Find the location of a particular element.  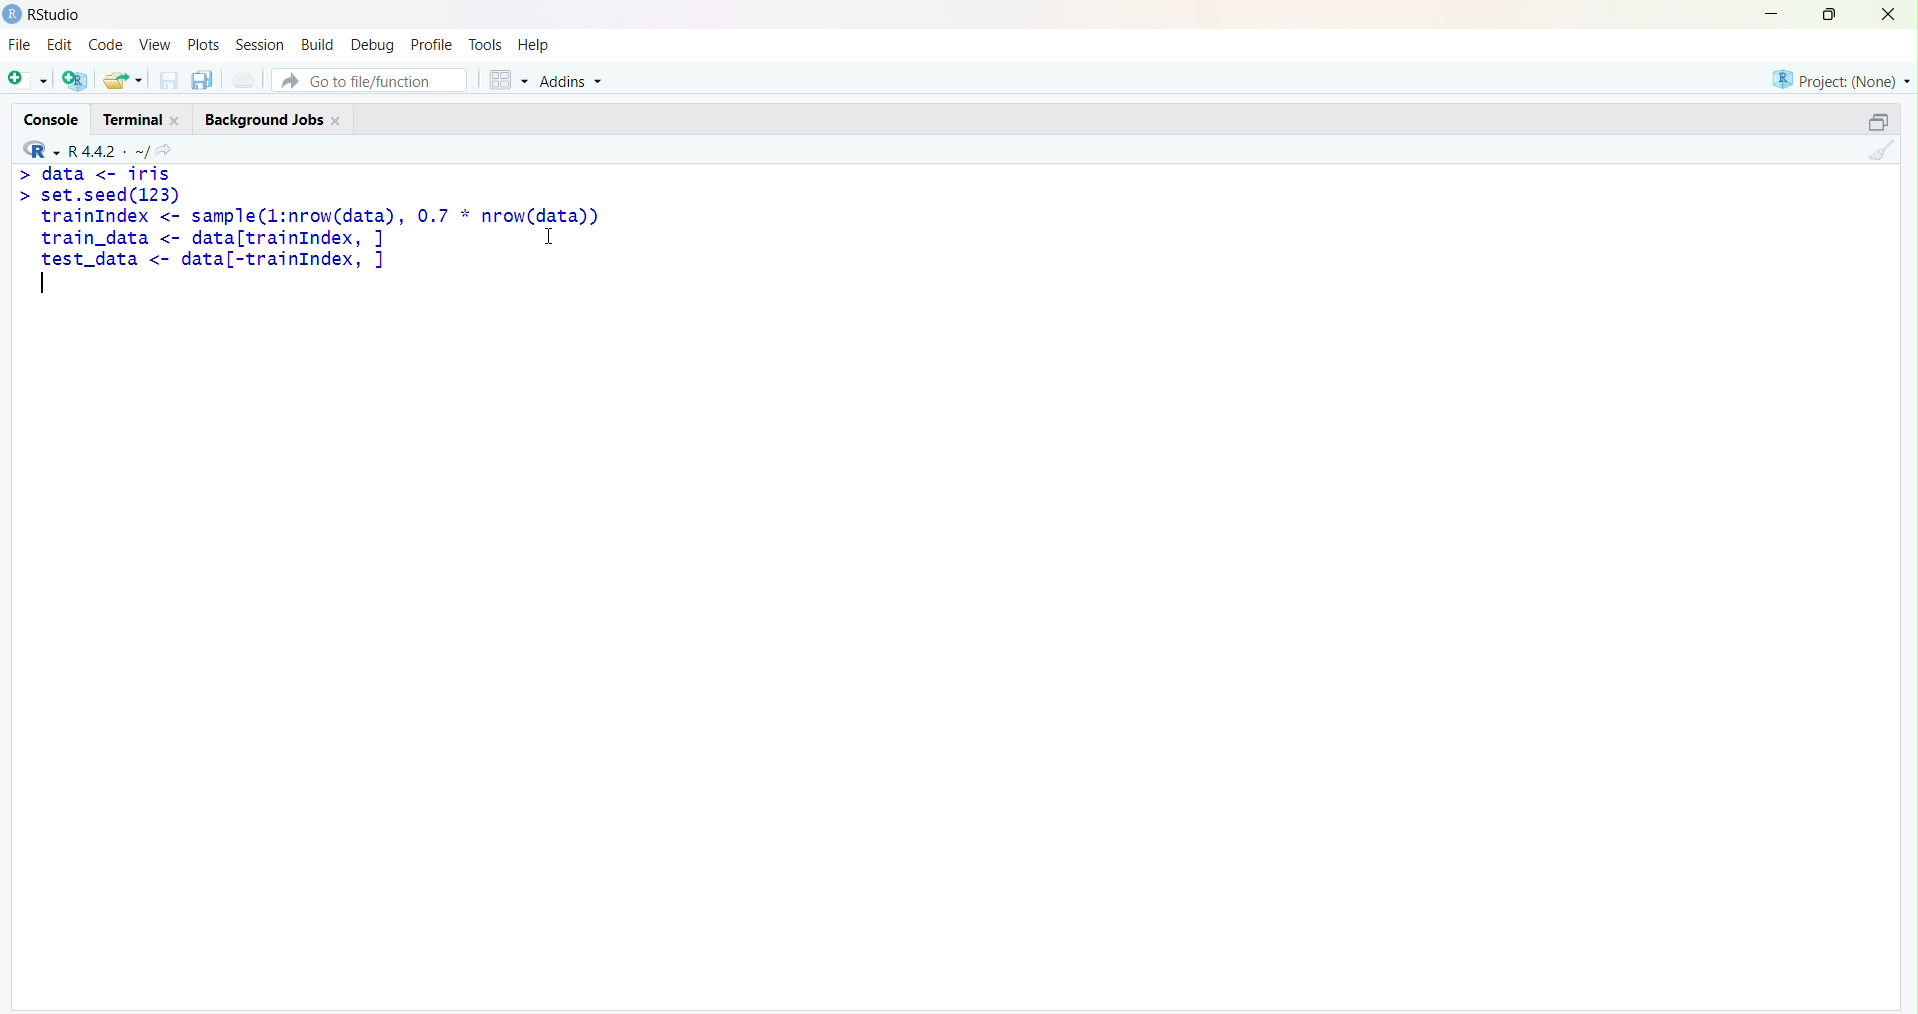

Help is located at coordinates (535, 46).